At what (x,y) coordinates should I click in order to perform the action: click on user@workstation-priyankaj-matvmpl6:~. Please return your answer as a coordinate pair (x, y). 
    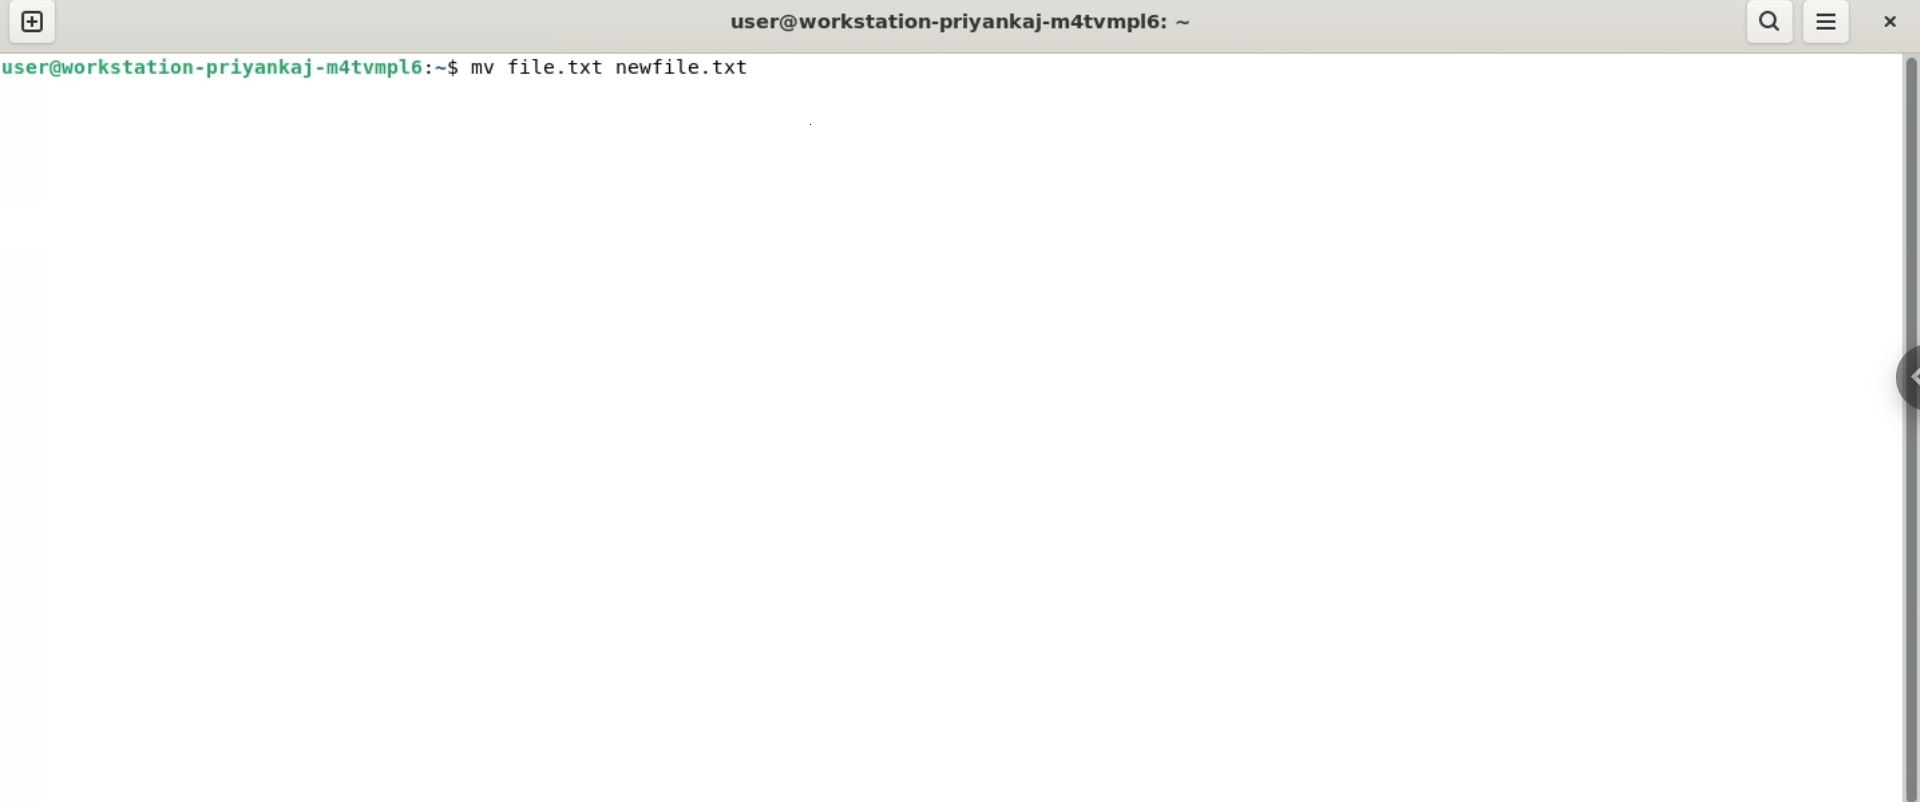
    Looking at the image, I should click on (958, 20).